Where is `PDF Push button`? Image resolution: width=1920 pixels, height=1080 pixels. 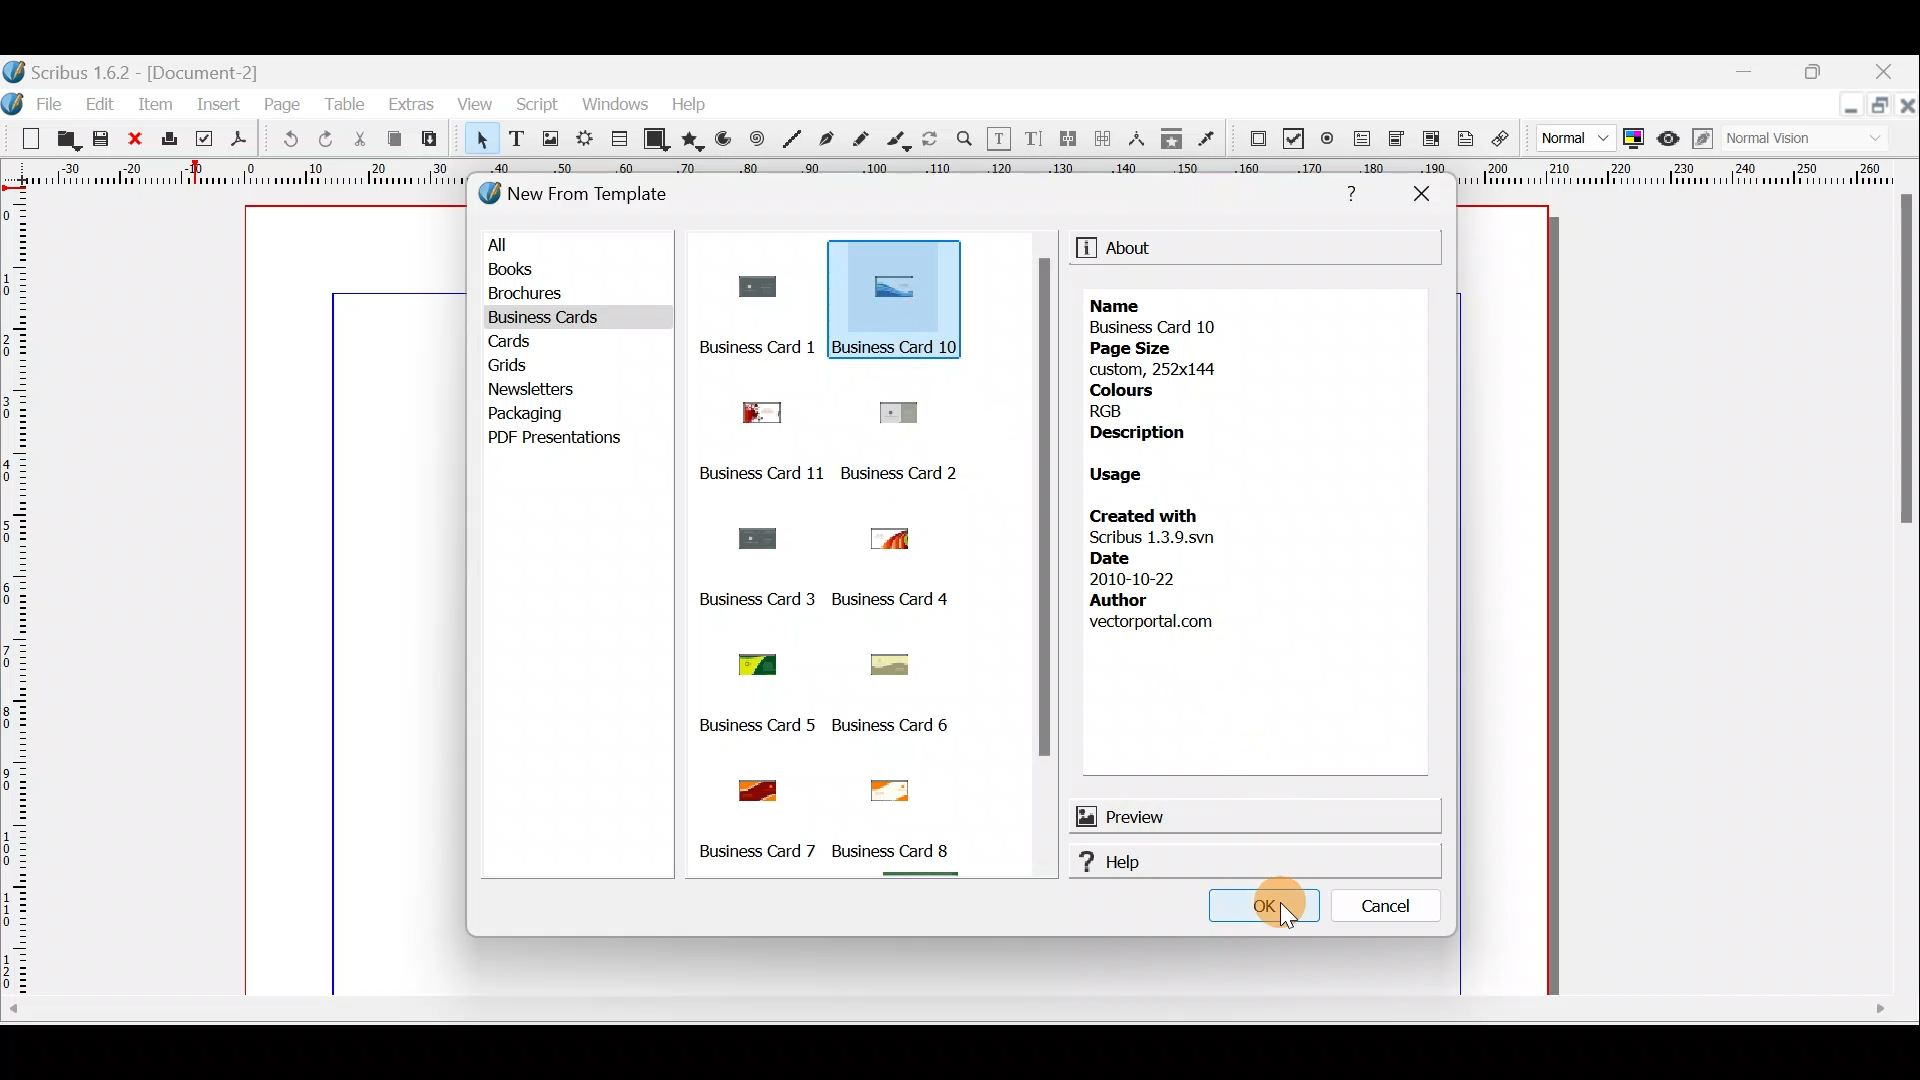
PDF Push button is located at coordinates (1257, 139).